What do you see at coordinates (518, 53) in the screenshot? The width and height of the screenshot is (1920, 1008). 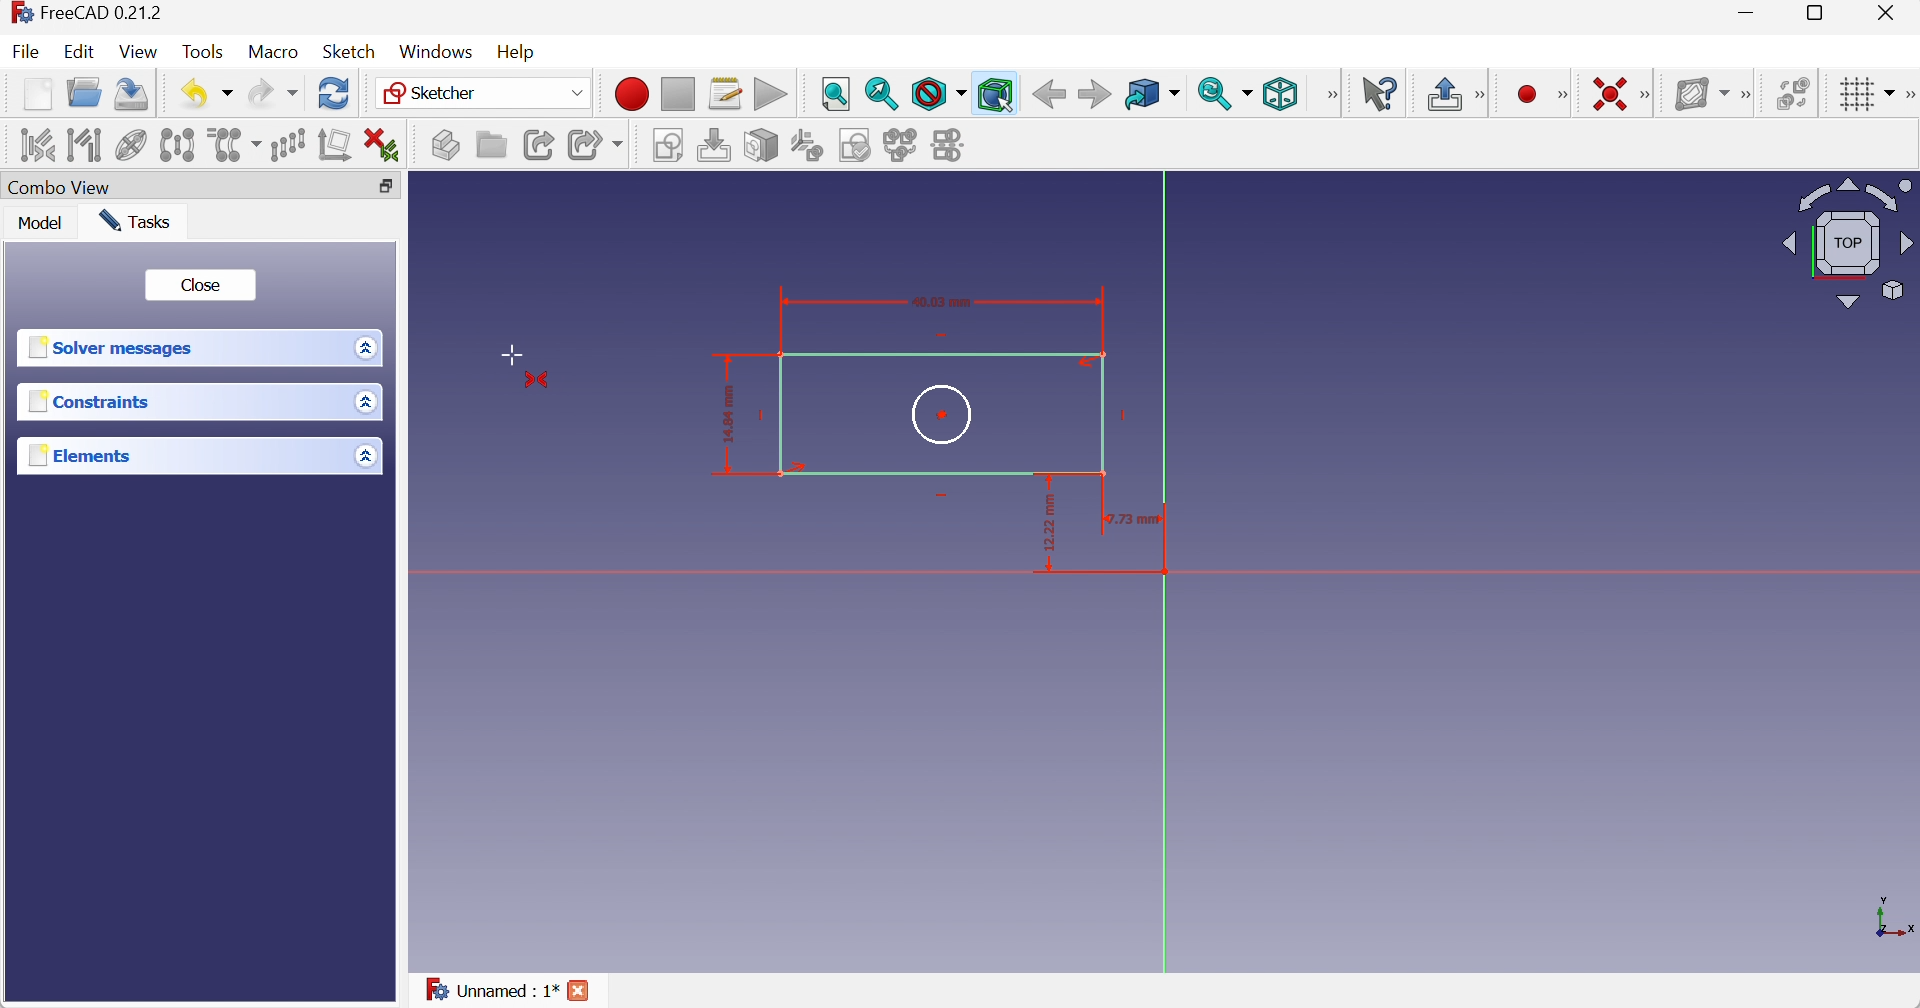 I see `Help` at bounding box center [518, 53].